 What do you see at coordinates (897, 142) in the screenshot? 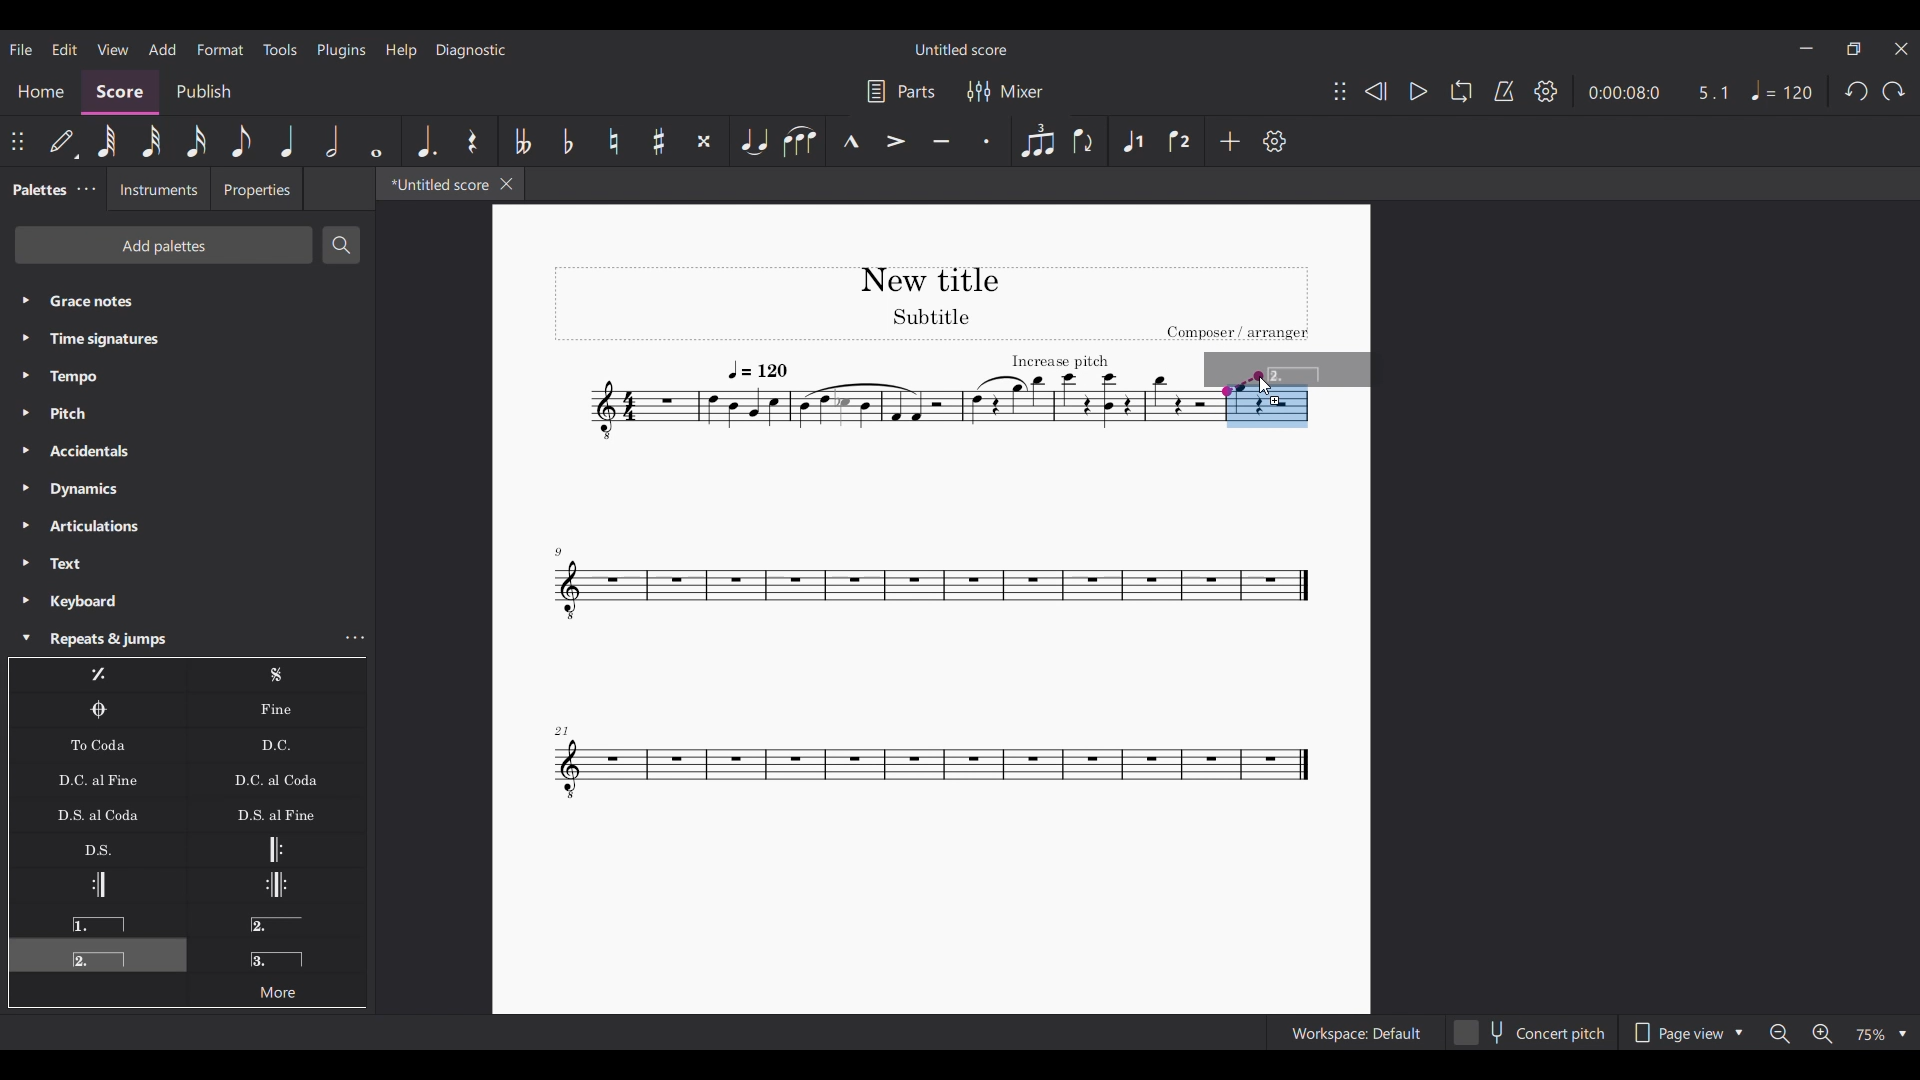
I see `Accent` at bounding box center [897, 142].